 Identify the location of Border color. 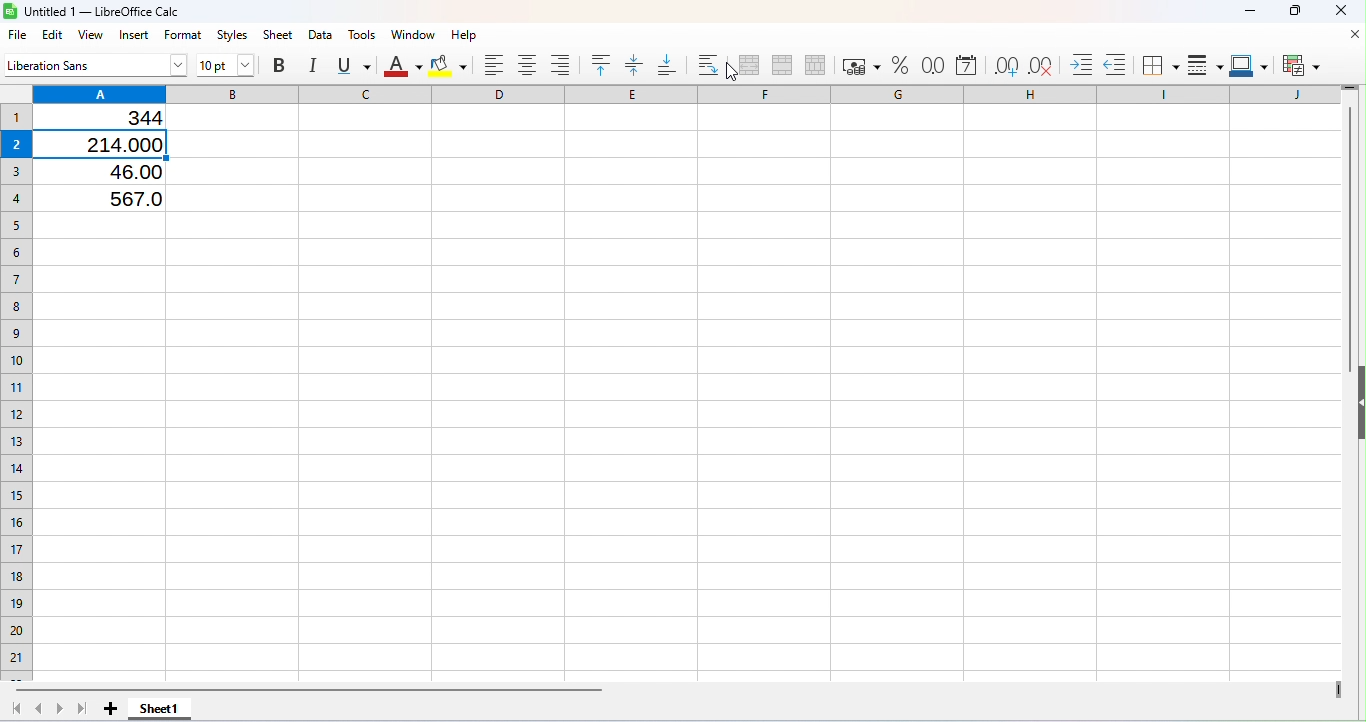
(1247, 62).